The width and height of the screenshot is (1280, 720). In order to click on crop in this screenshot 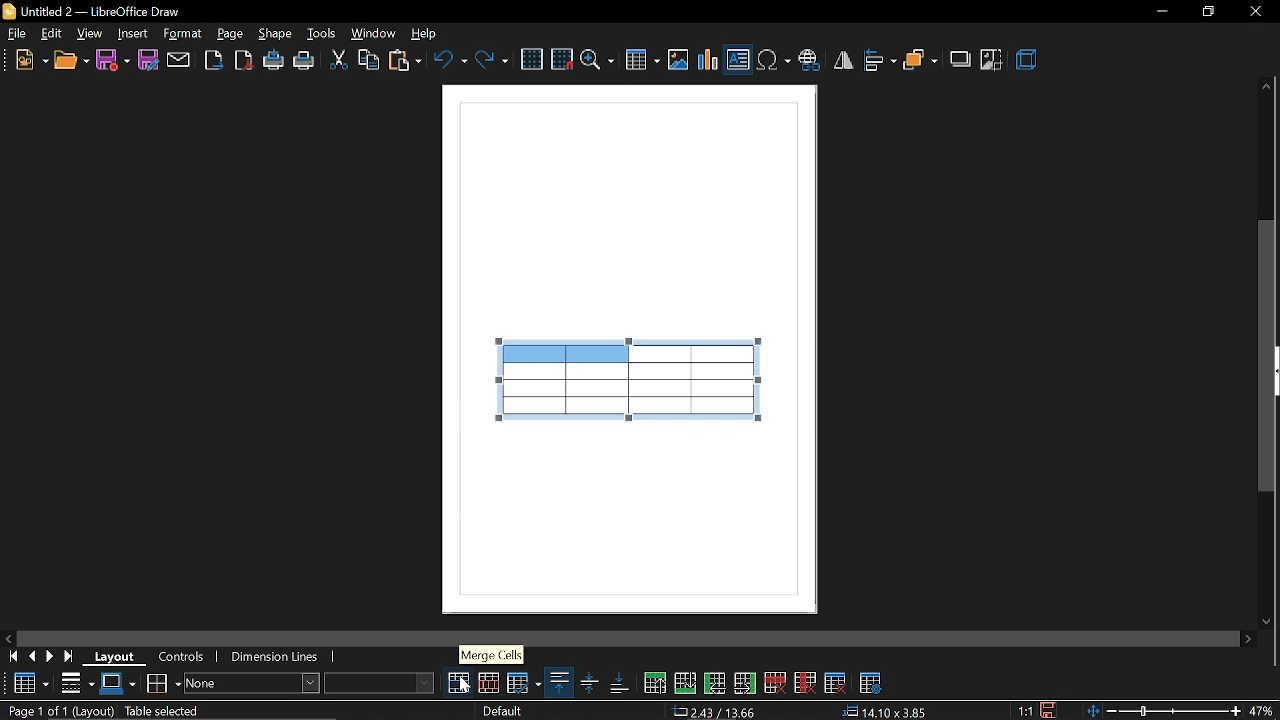, I will do `click(991, 61)`.